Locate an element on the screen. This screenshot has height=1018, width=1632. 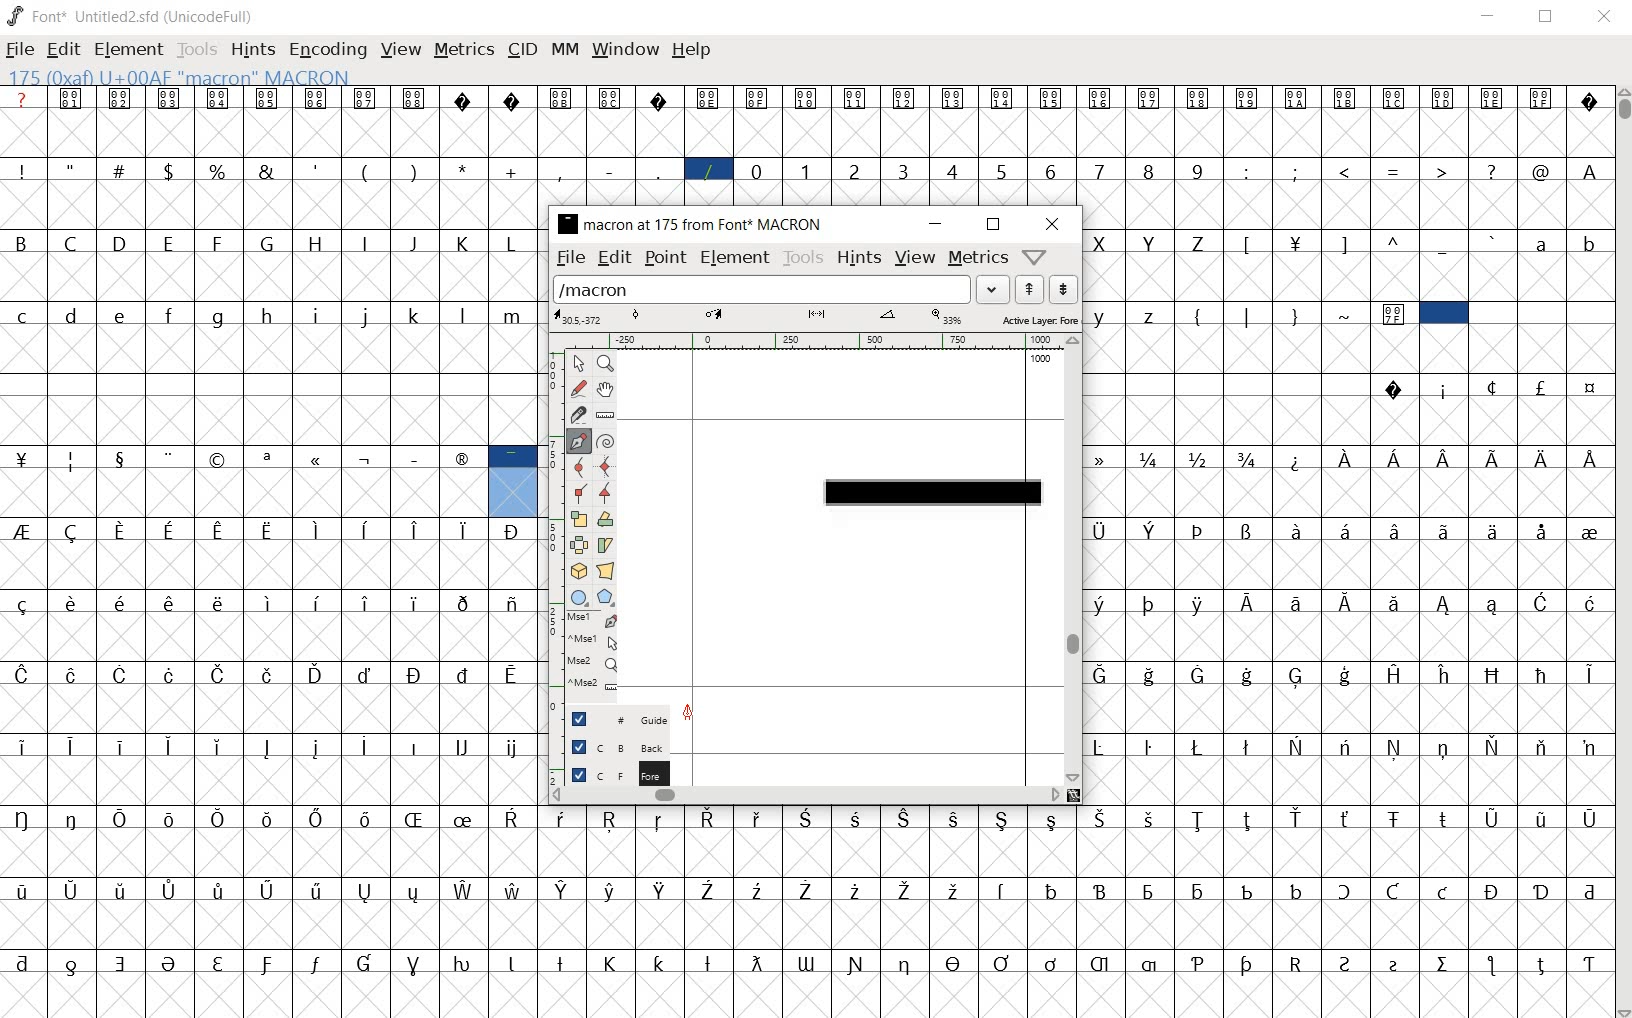
Symbol is located at coordinates (1494, 388).